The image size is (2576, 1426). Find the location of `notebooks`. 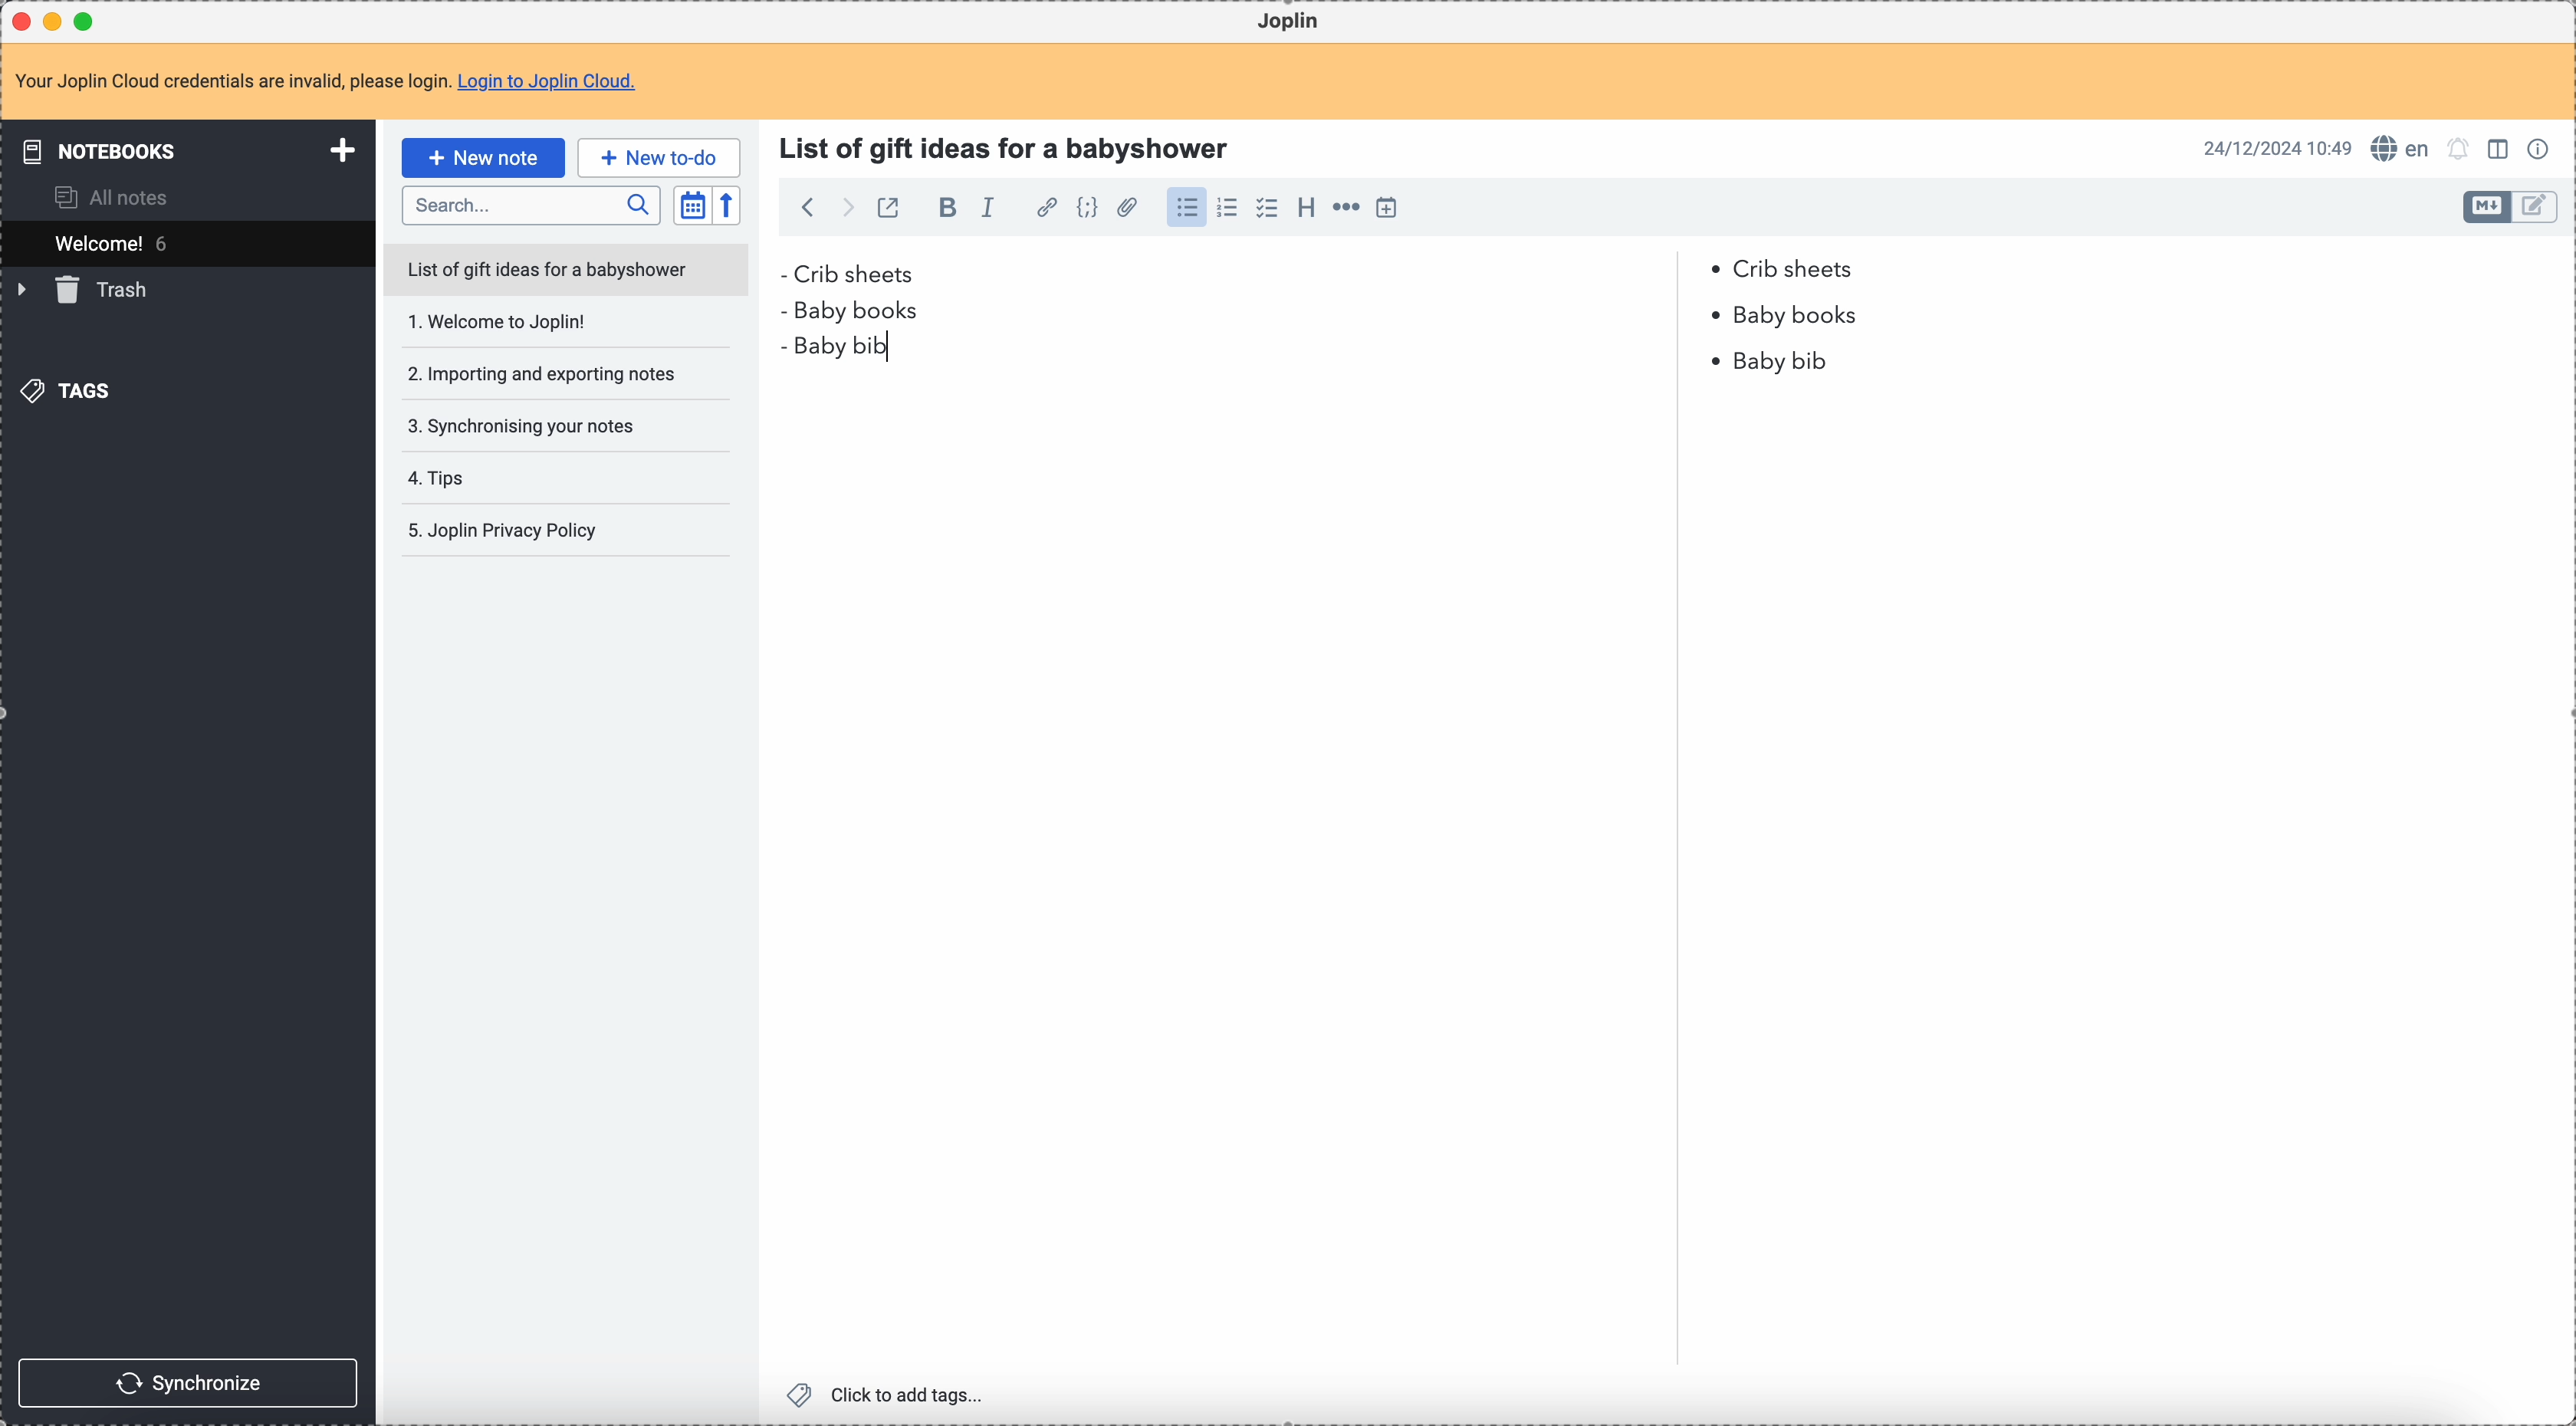

notebooks is located at coordinates (180, 152).